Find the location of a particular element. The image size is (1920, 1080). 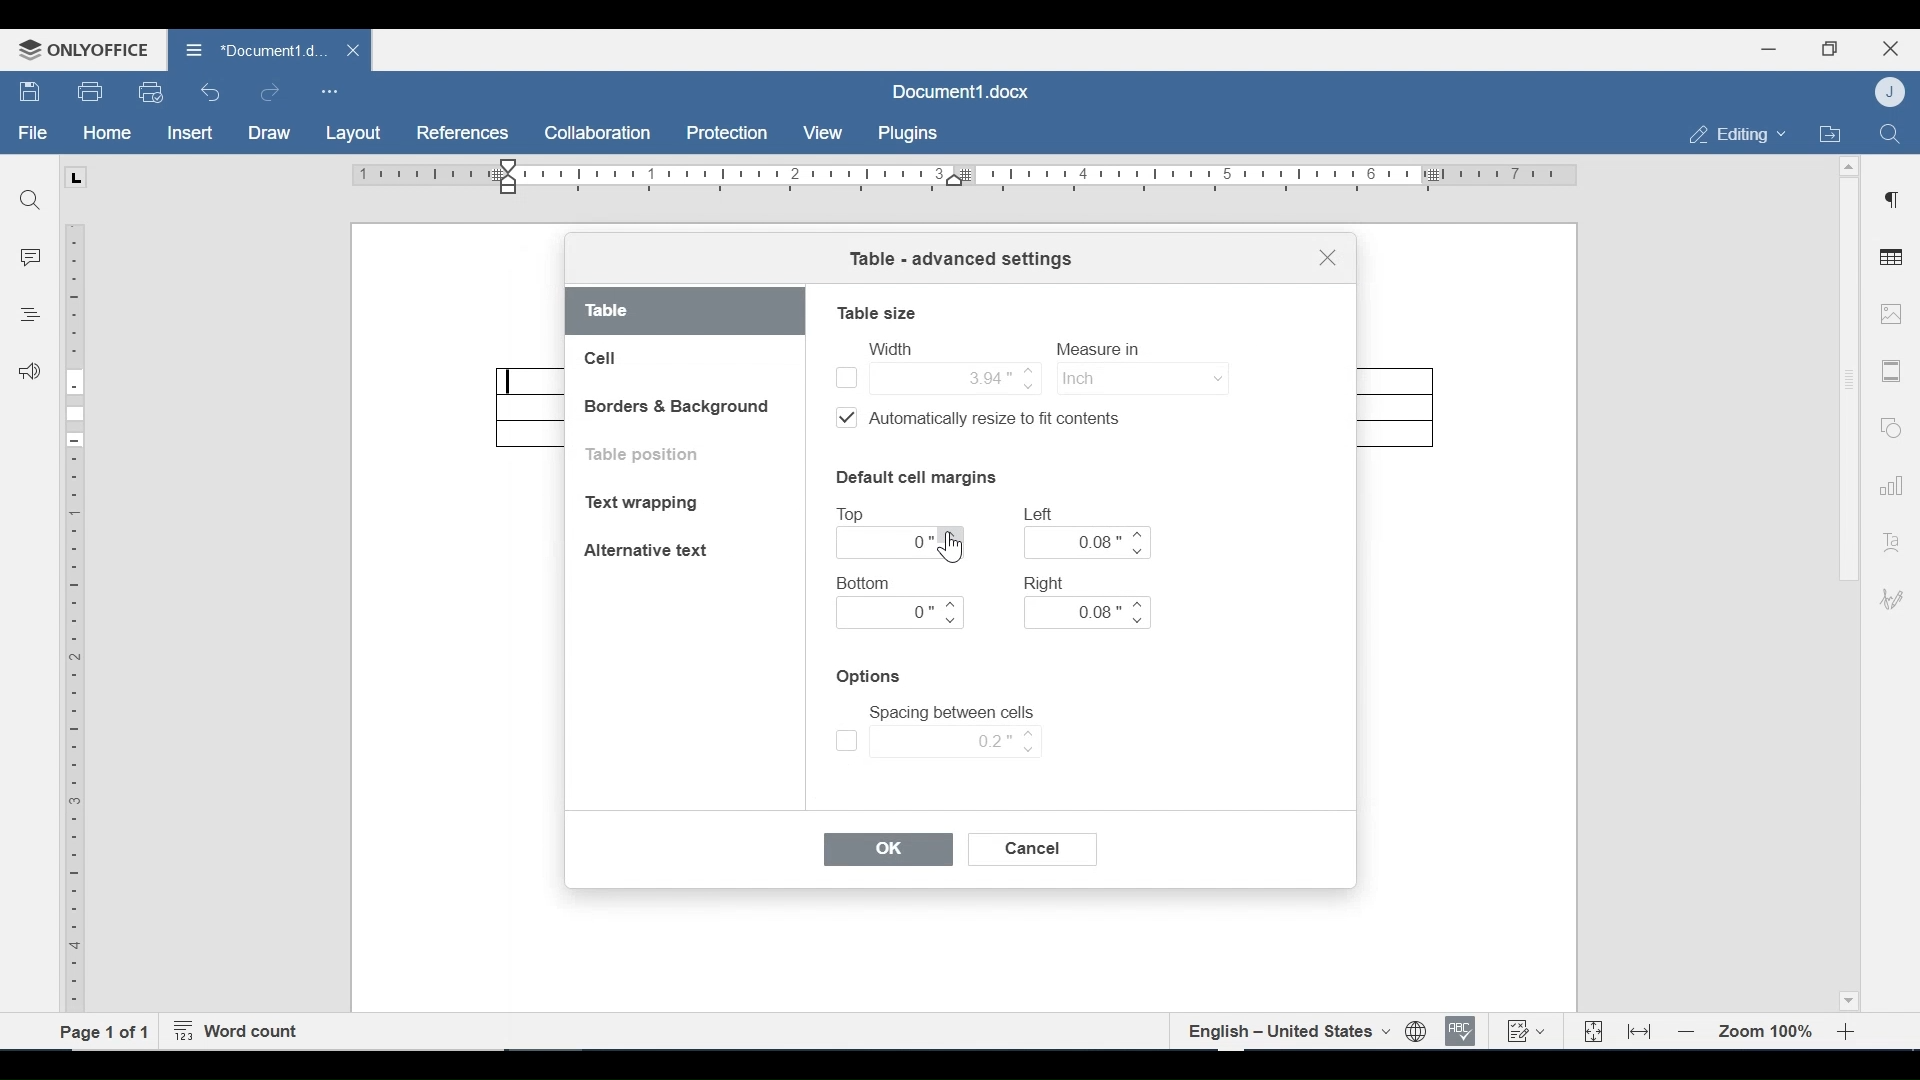

Table is located at coordinates (686, 312).